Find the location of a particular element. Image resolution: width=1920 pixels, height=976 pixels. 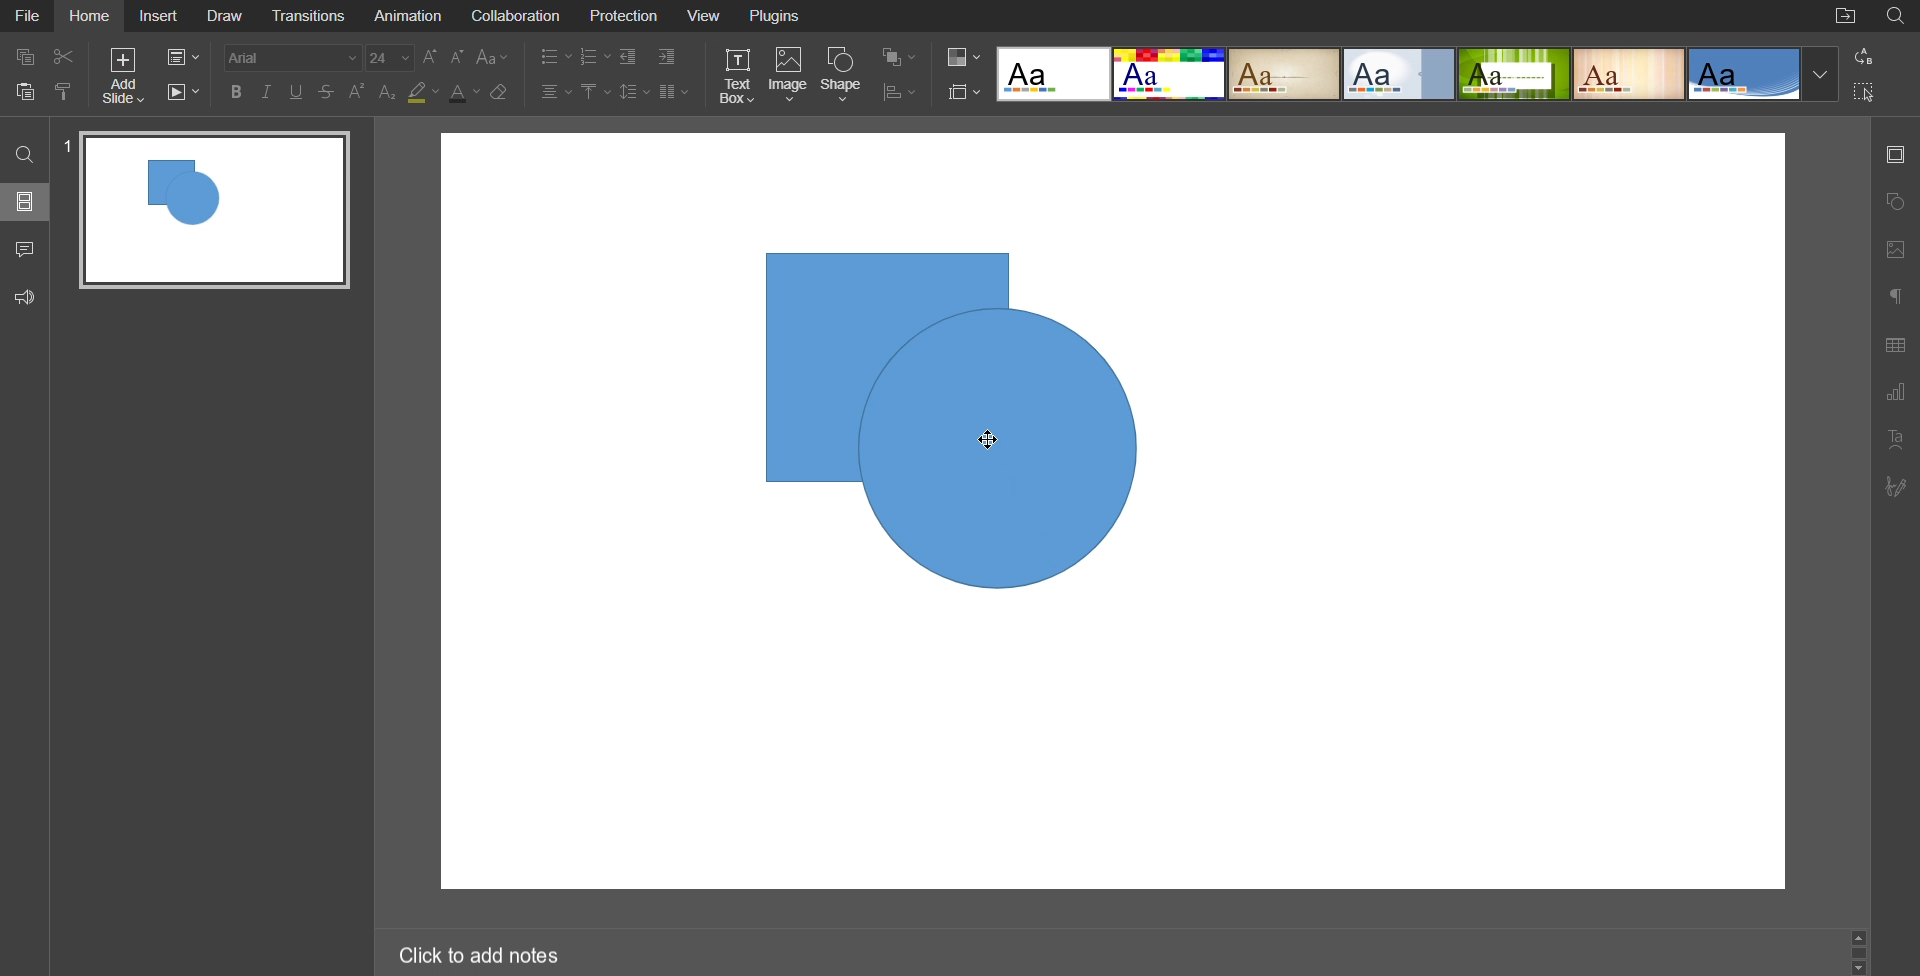

Highlight Color is located at coordinates (424, 91).